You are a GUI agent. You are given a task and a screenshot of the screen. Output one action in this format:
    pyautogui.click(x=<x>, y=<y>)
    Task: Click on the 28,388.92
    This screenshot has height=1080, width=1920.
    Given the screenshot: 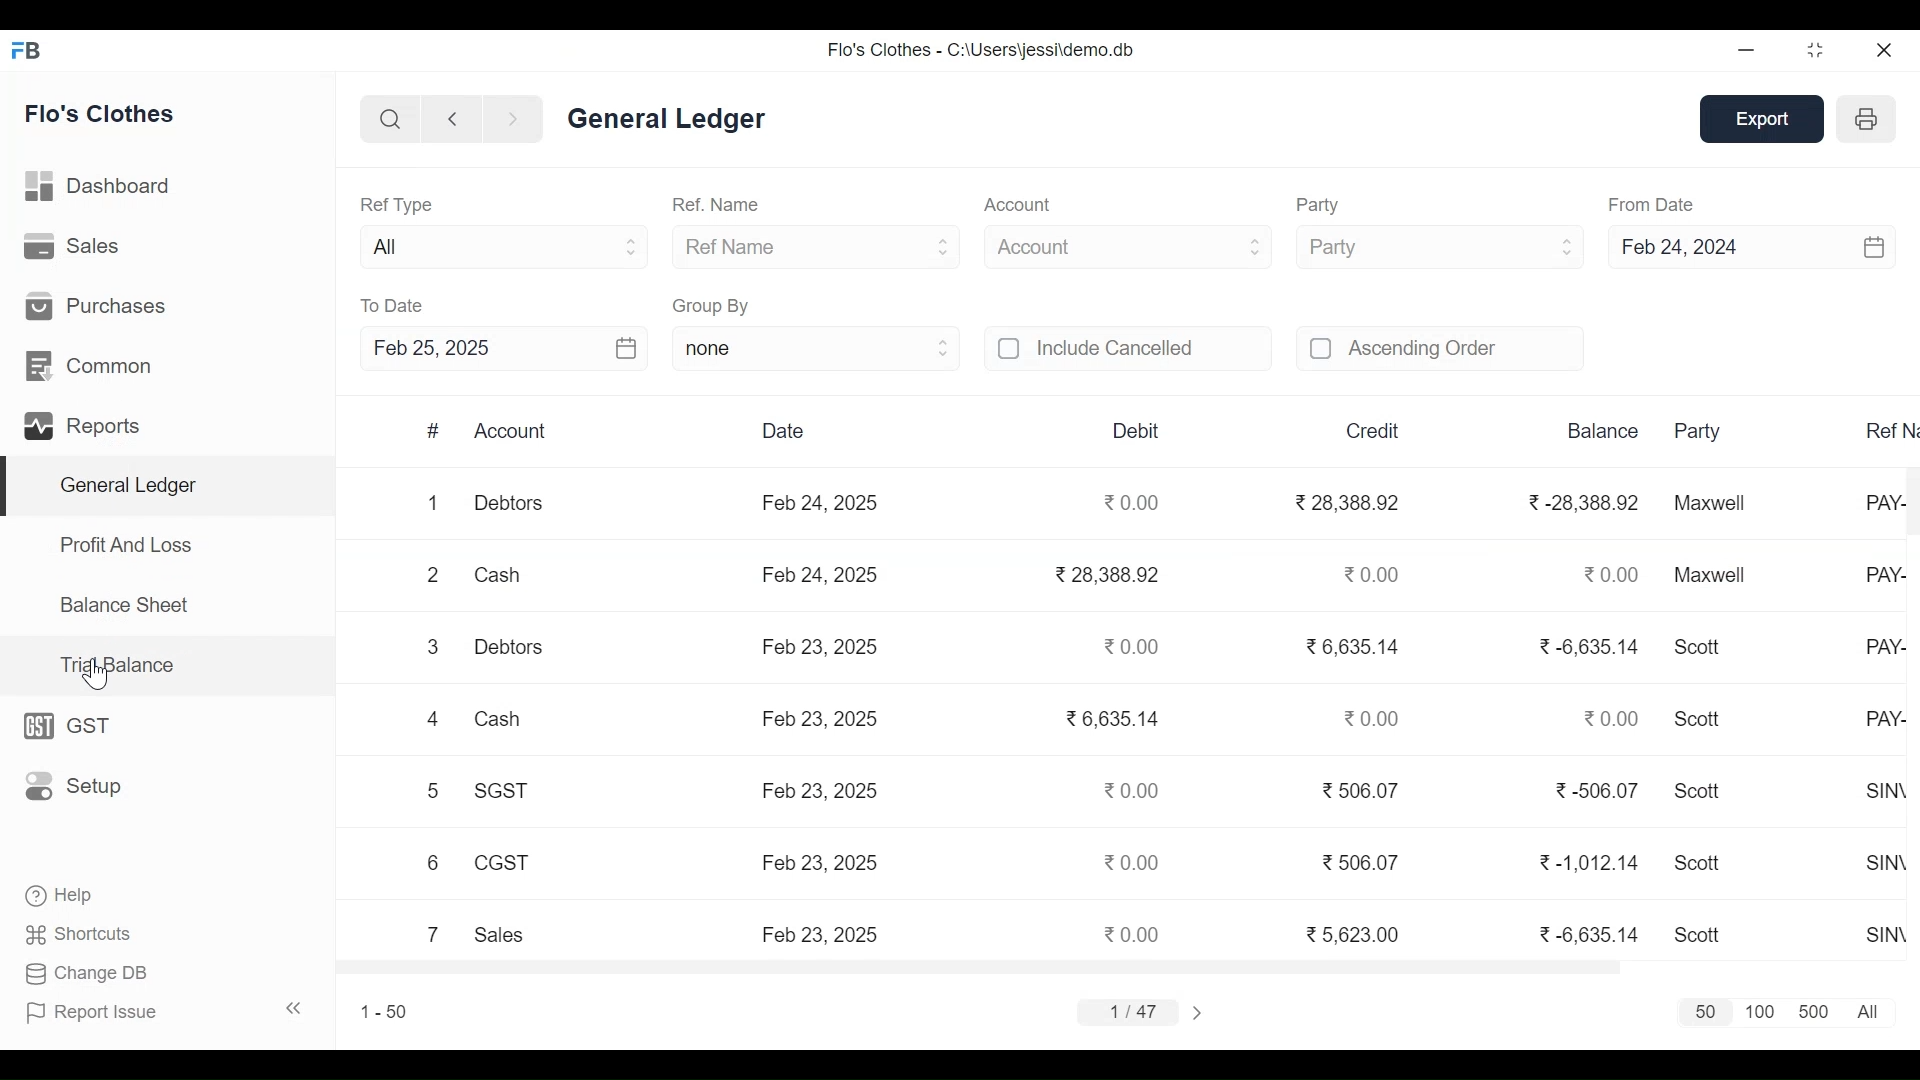 What is the action you would take?
    pyautogui.click(x=1348, y=502)
    